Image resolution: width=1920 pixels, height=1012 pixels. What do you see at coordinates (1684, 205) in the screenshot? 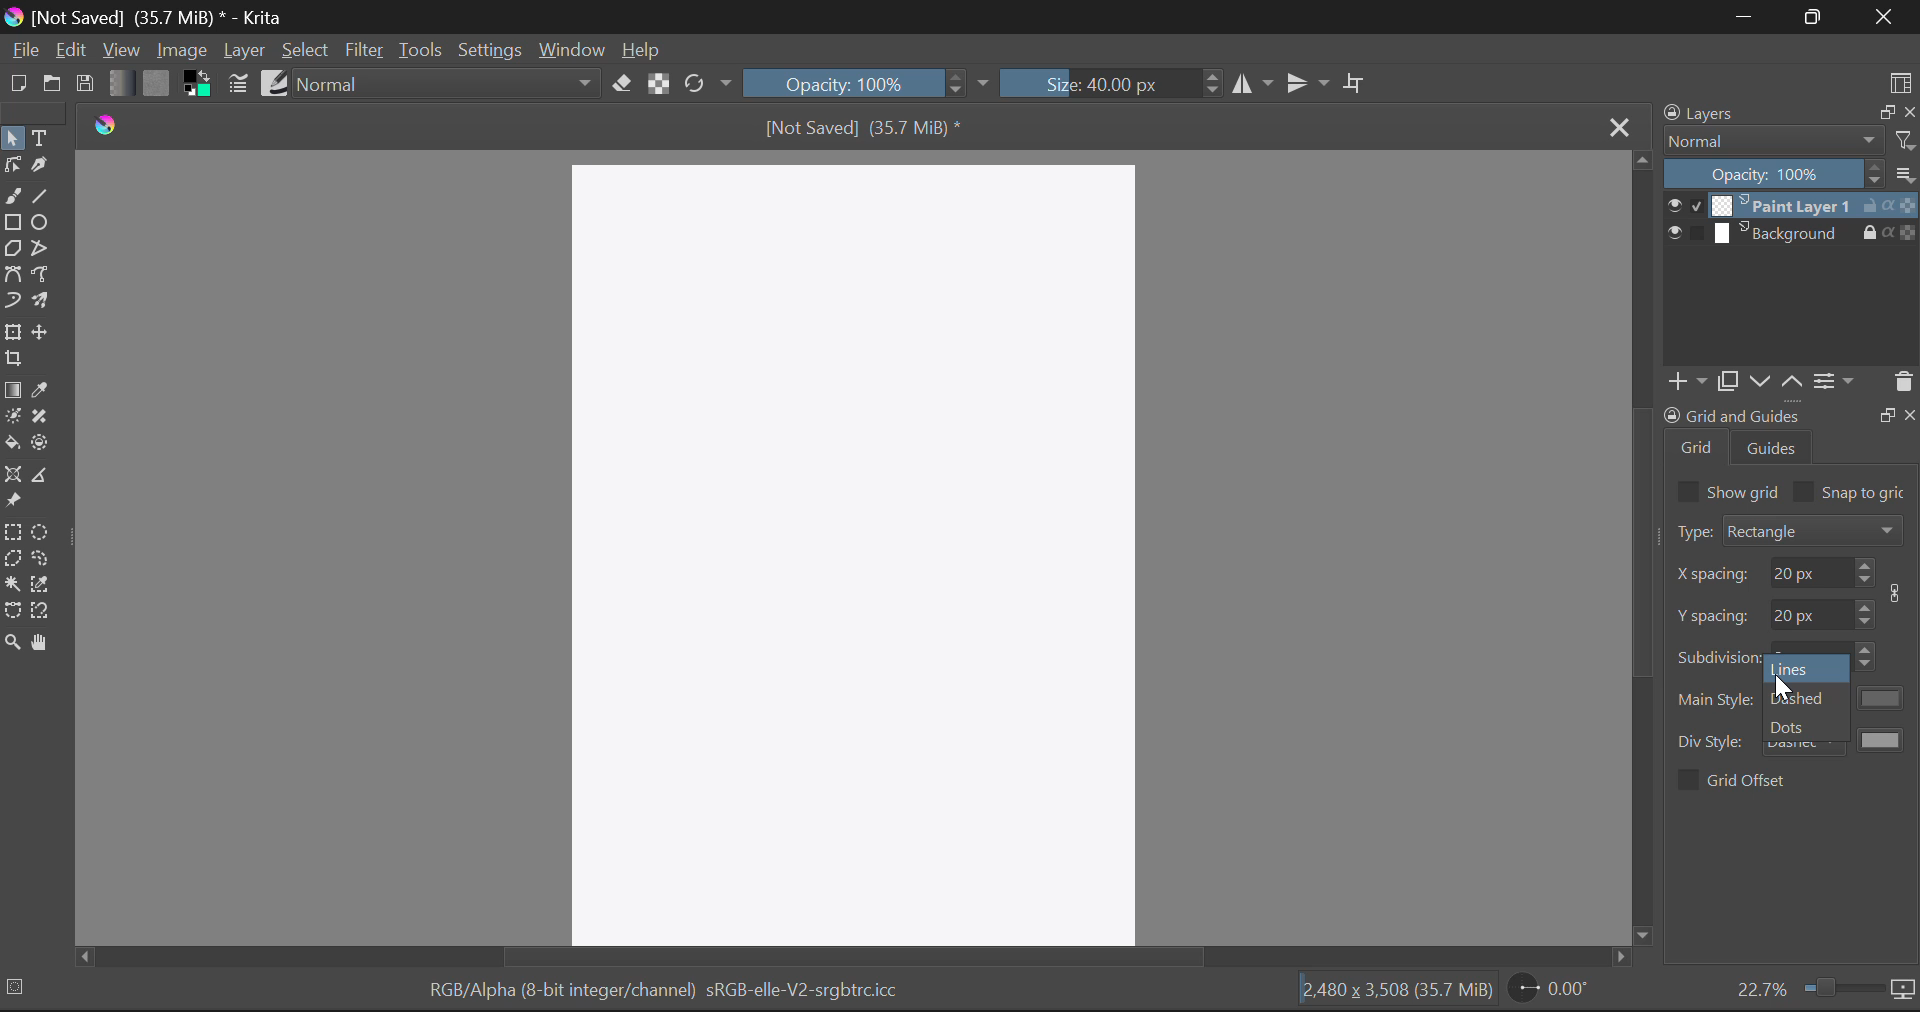
I see `show/hide` at bounding box center [1684, 205].